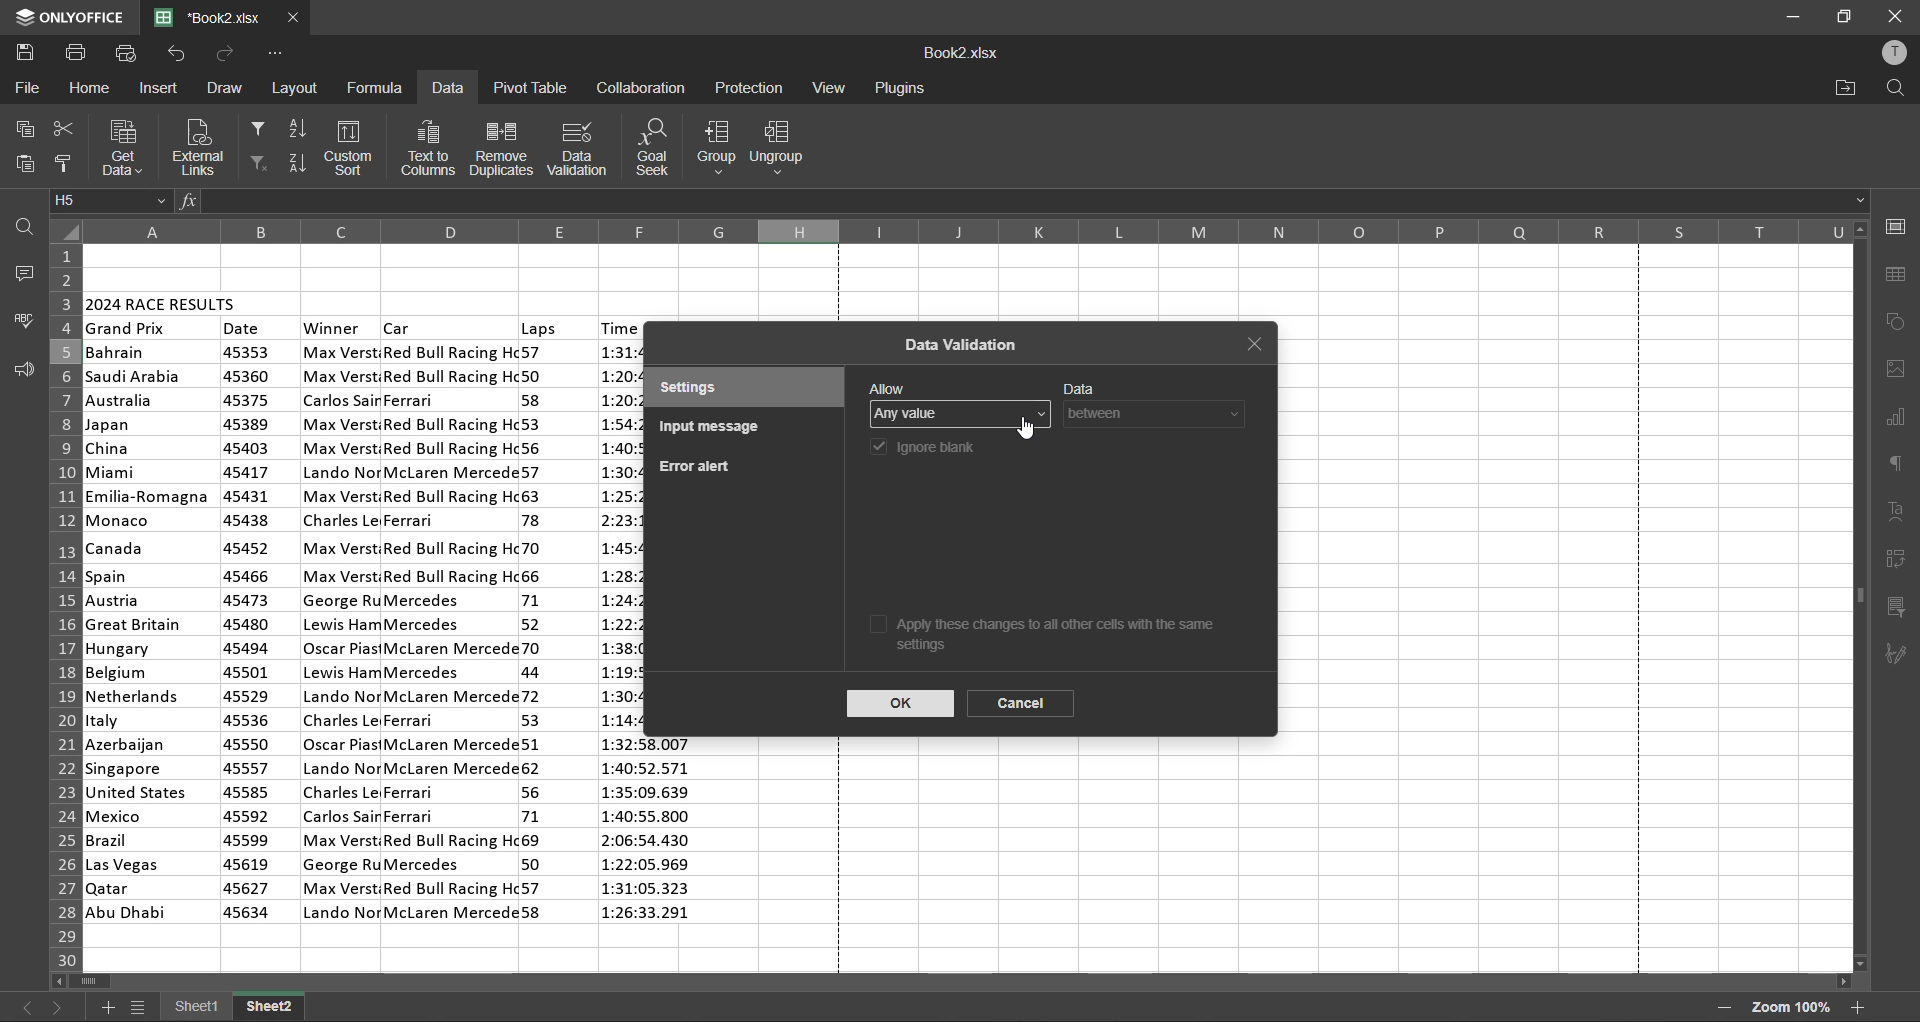 Image resolution: width=1920 pixels, height=1022 pixels. Describe the element at coordinates (1898, 609) in the screenshot. I see `slicer` at that location.